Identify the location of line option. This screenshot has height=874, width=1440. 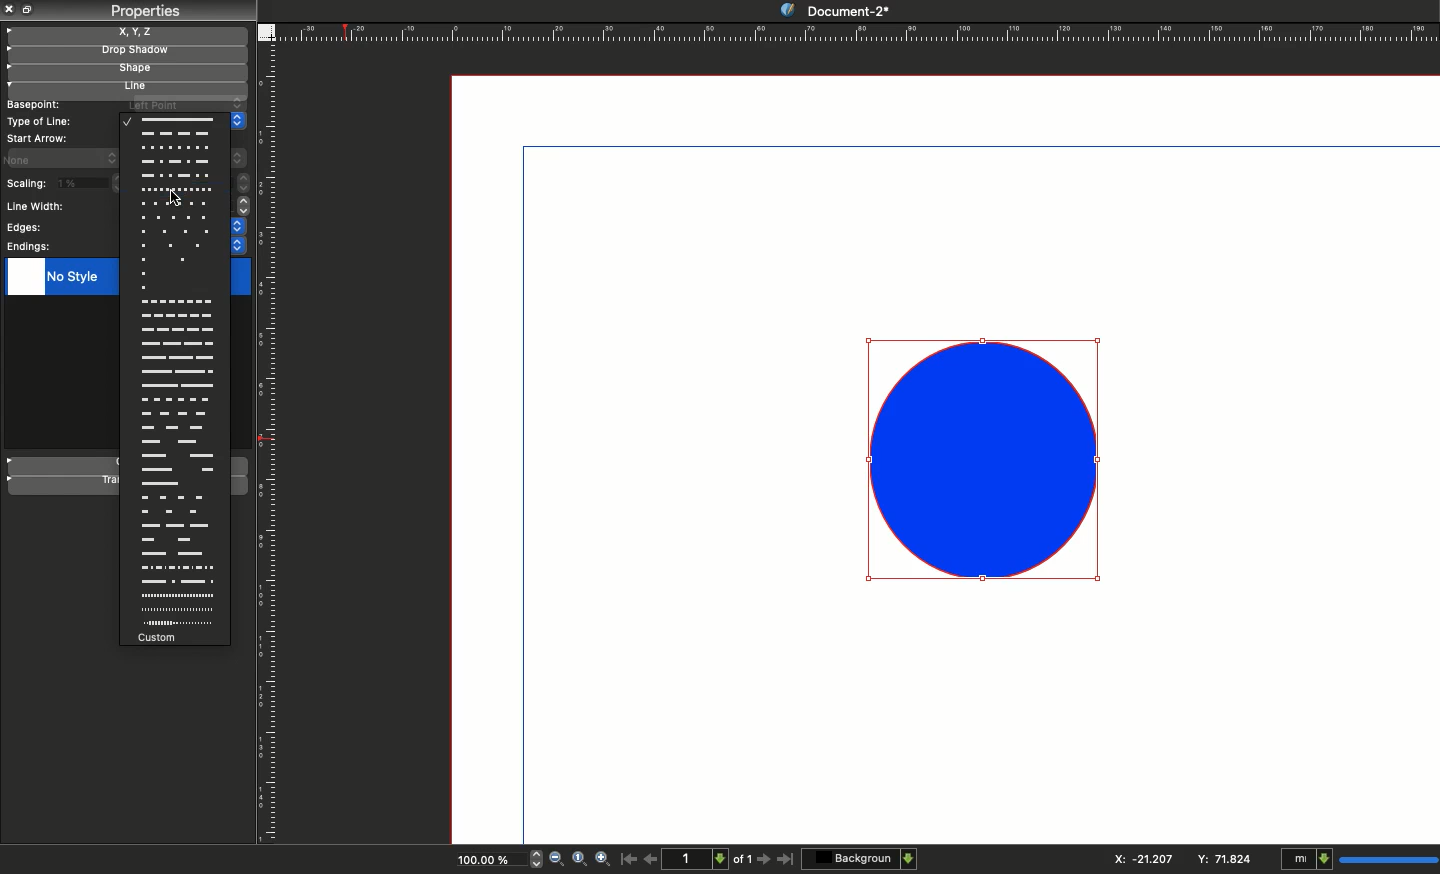
(175, 554).